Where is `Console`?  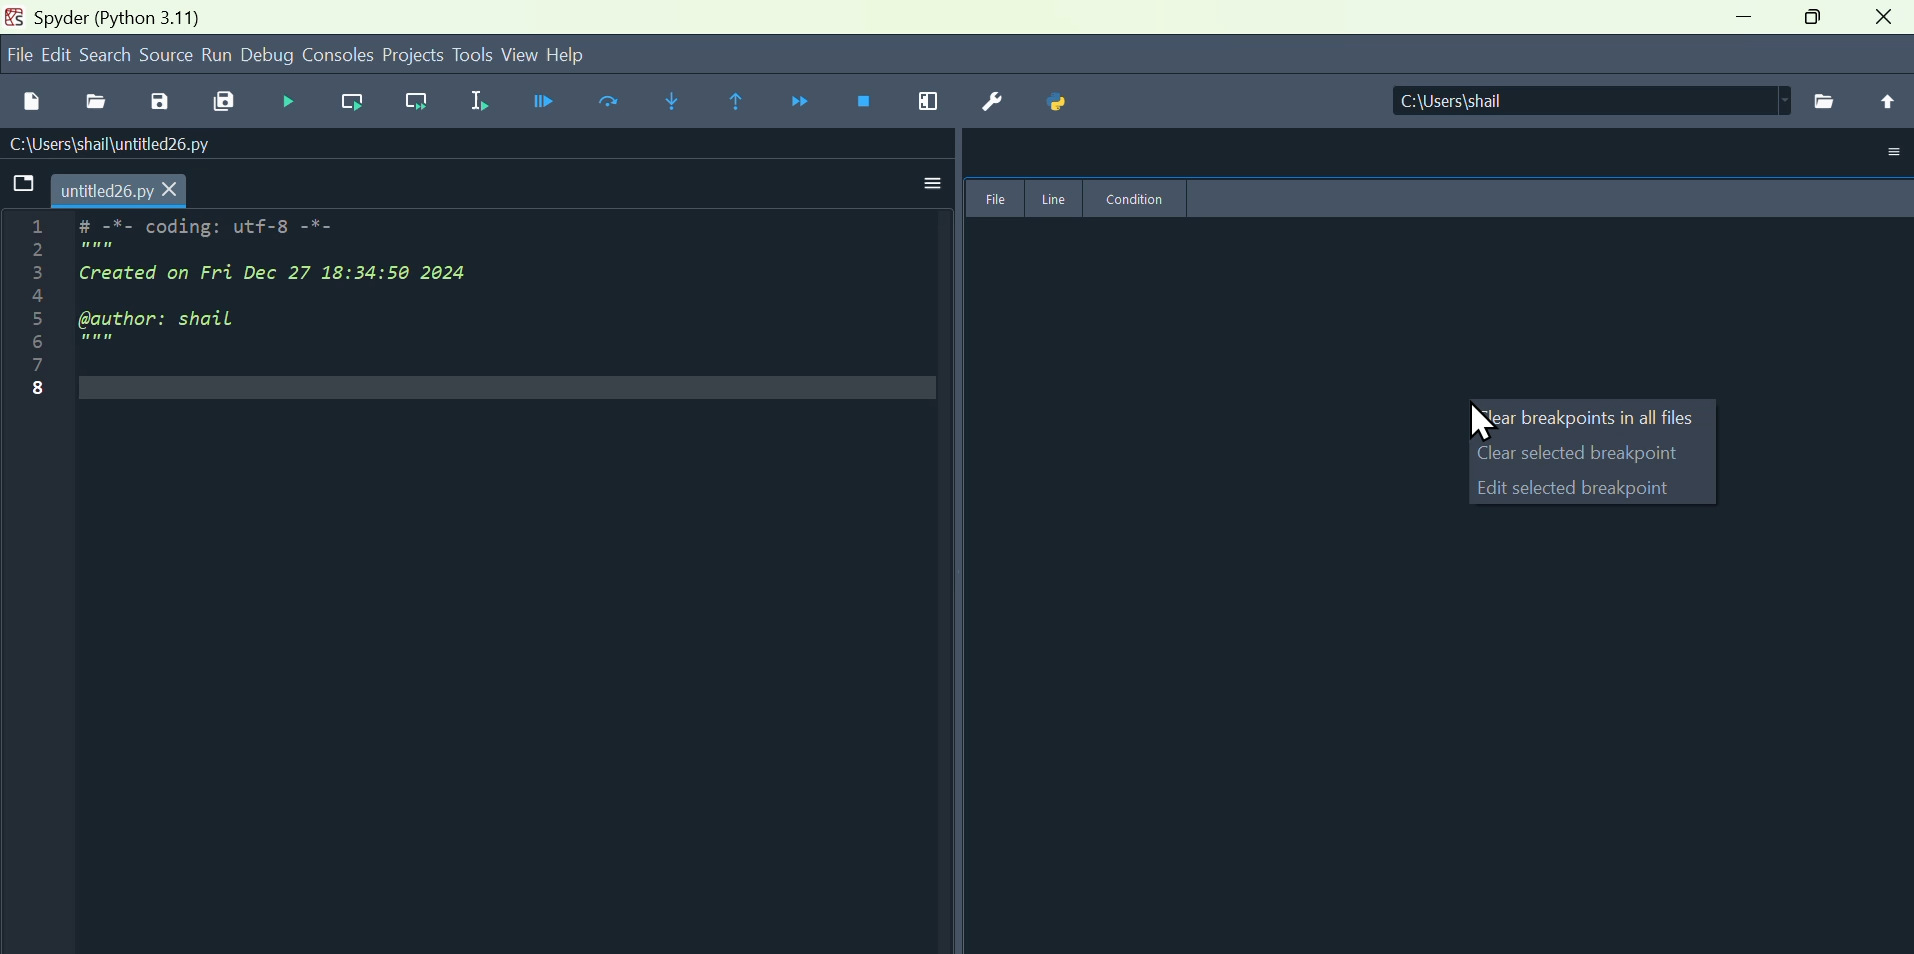
Console is located at coordinates (336, 57).